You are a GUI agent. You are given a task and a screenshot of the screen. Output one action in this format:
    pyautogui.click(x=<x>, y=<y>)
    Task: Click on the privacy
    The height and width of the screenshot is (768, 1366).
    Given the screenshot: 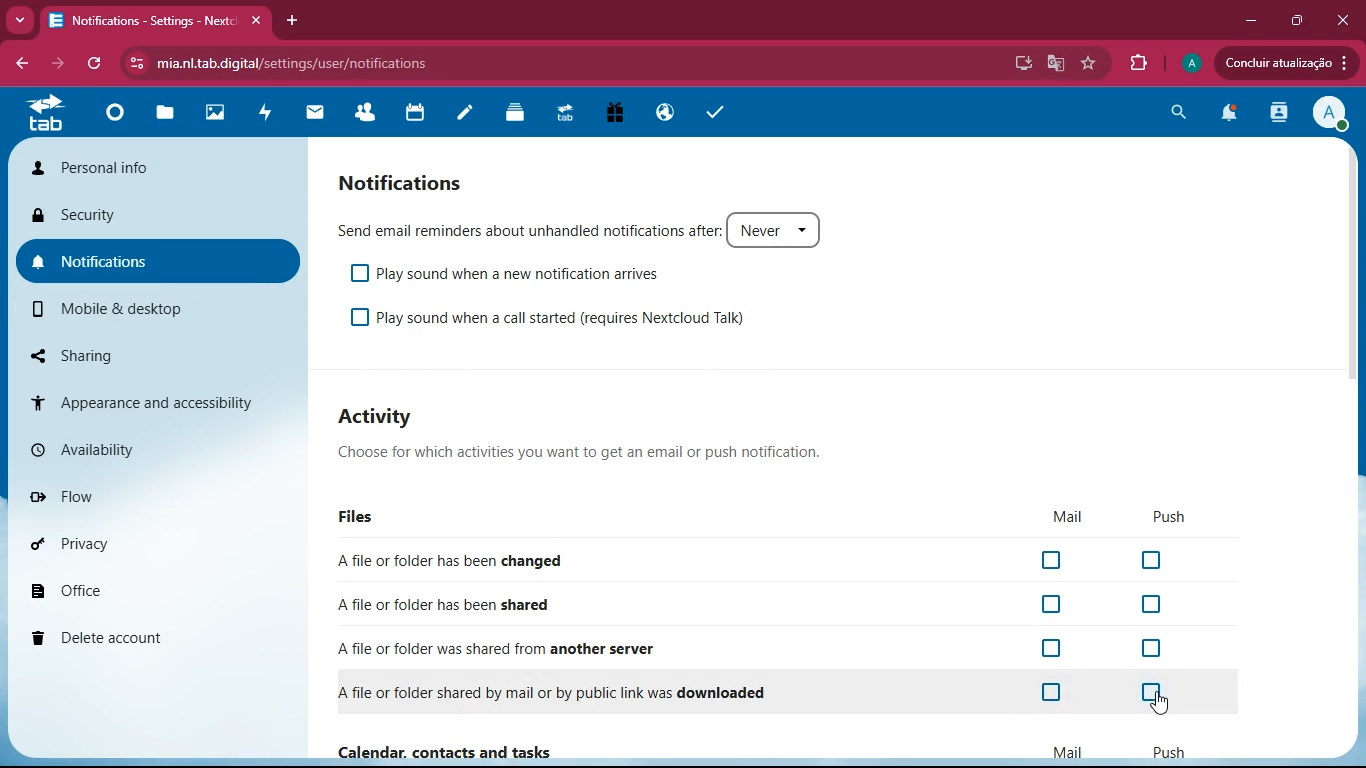 What is the action you would take?
    pyautogui.click(x=131, y=539)
    